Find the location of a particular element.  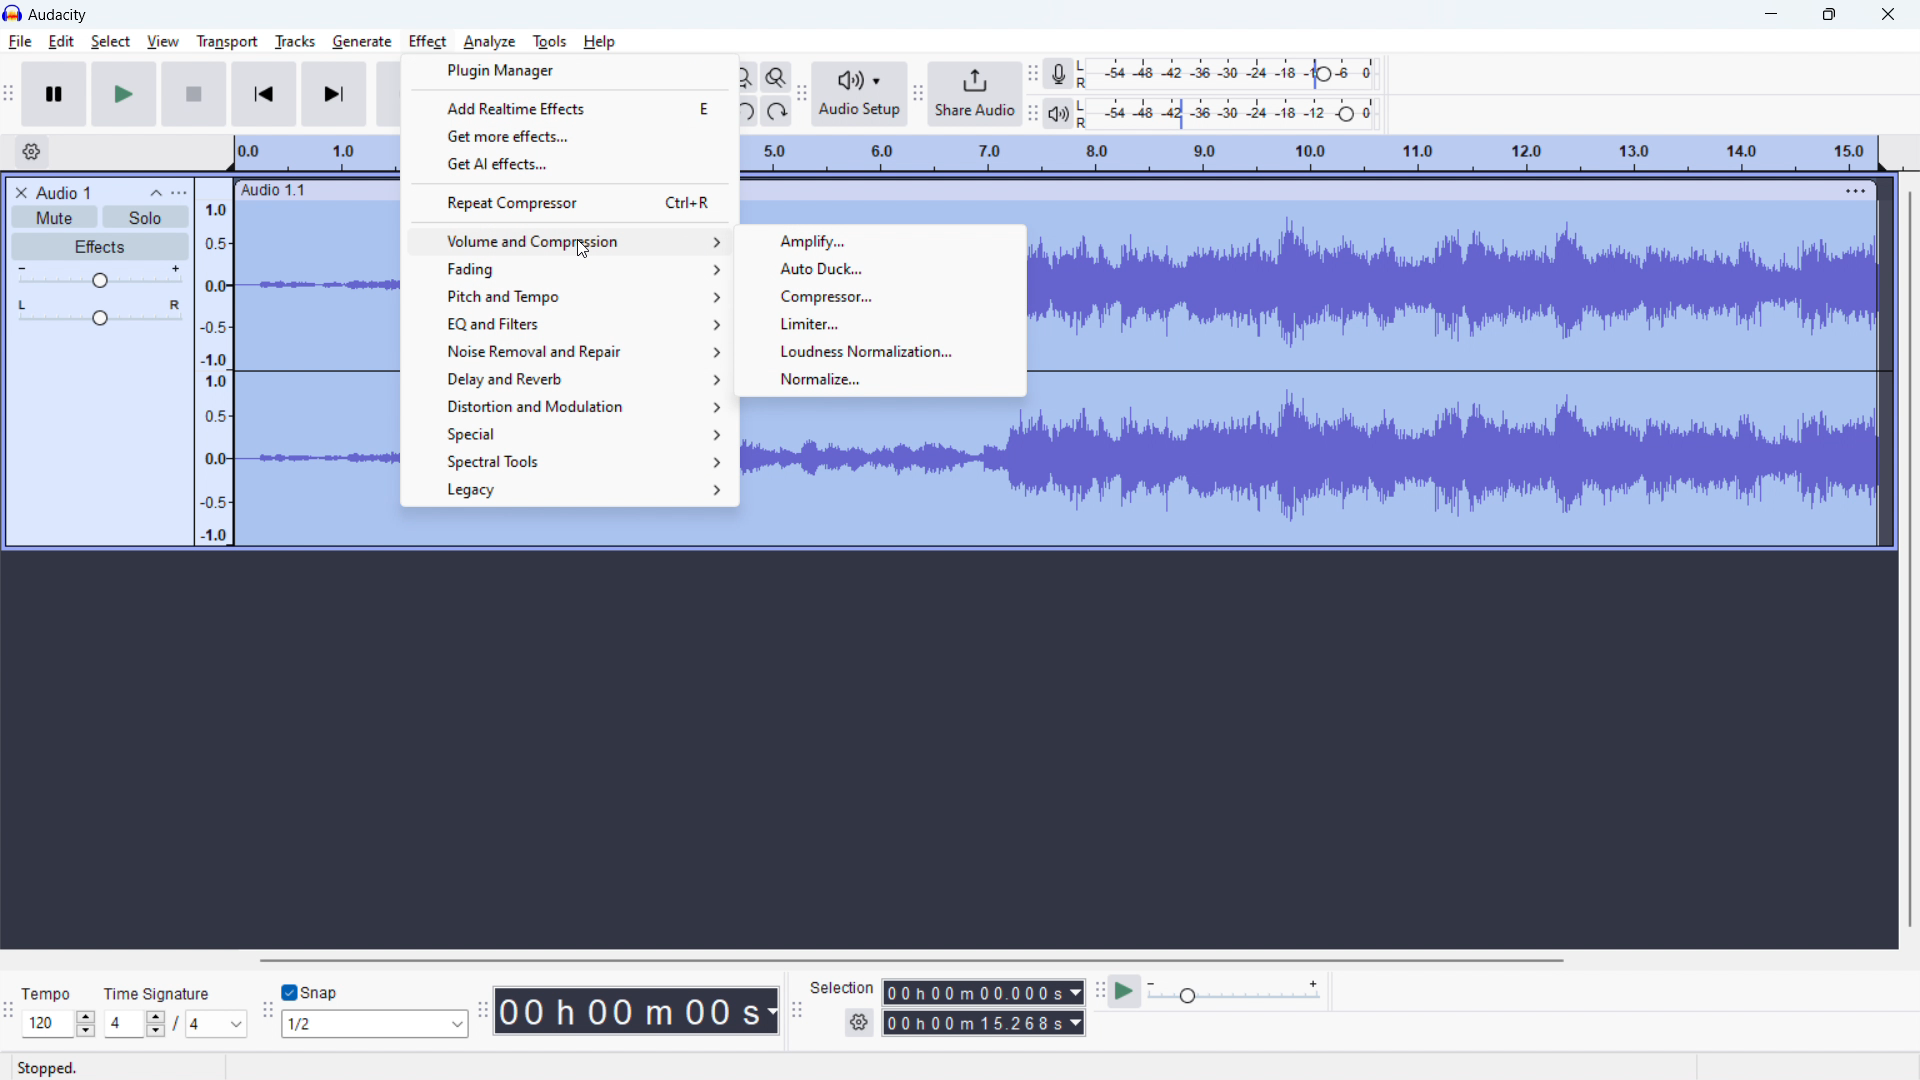

transport is located at coordinates (227, 42).